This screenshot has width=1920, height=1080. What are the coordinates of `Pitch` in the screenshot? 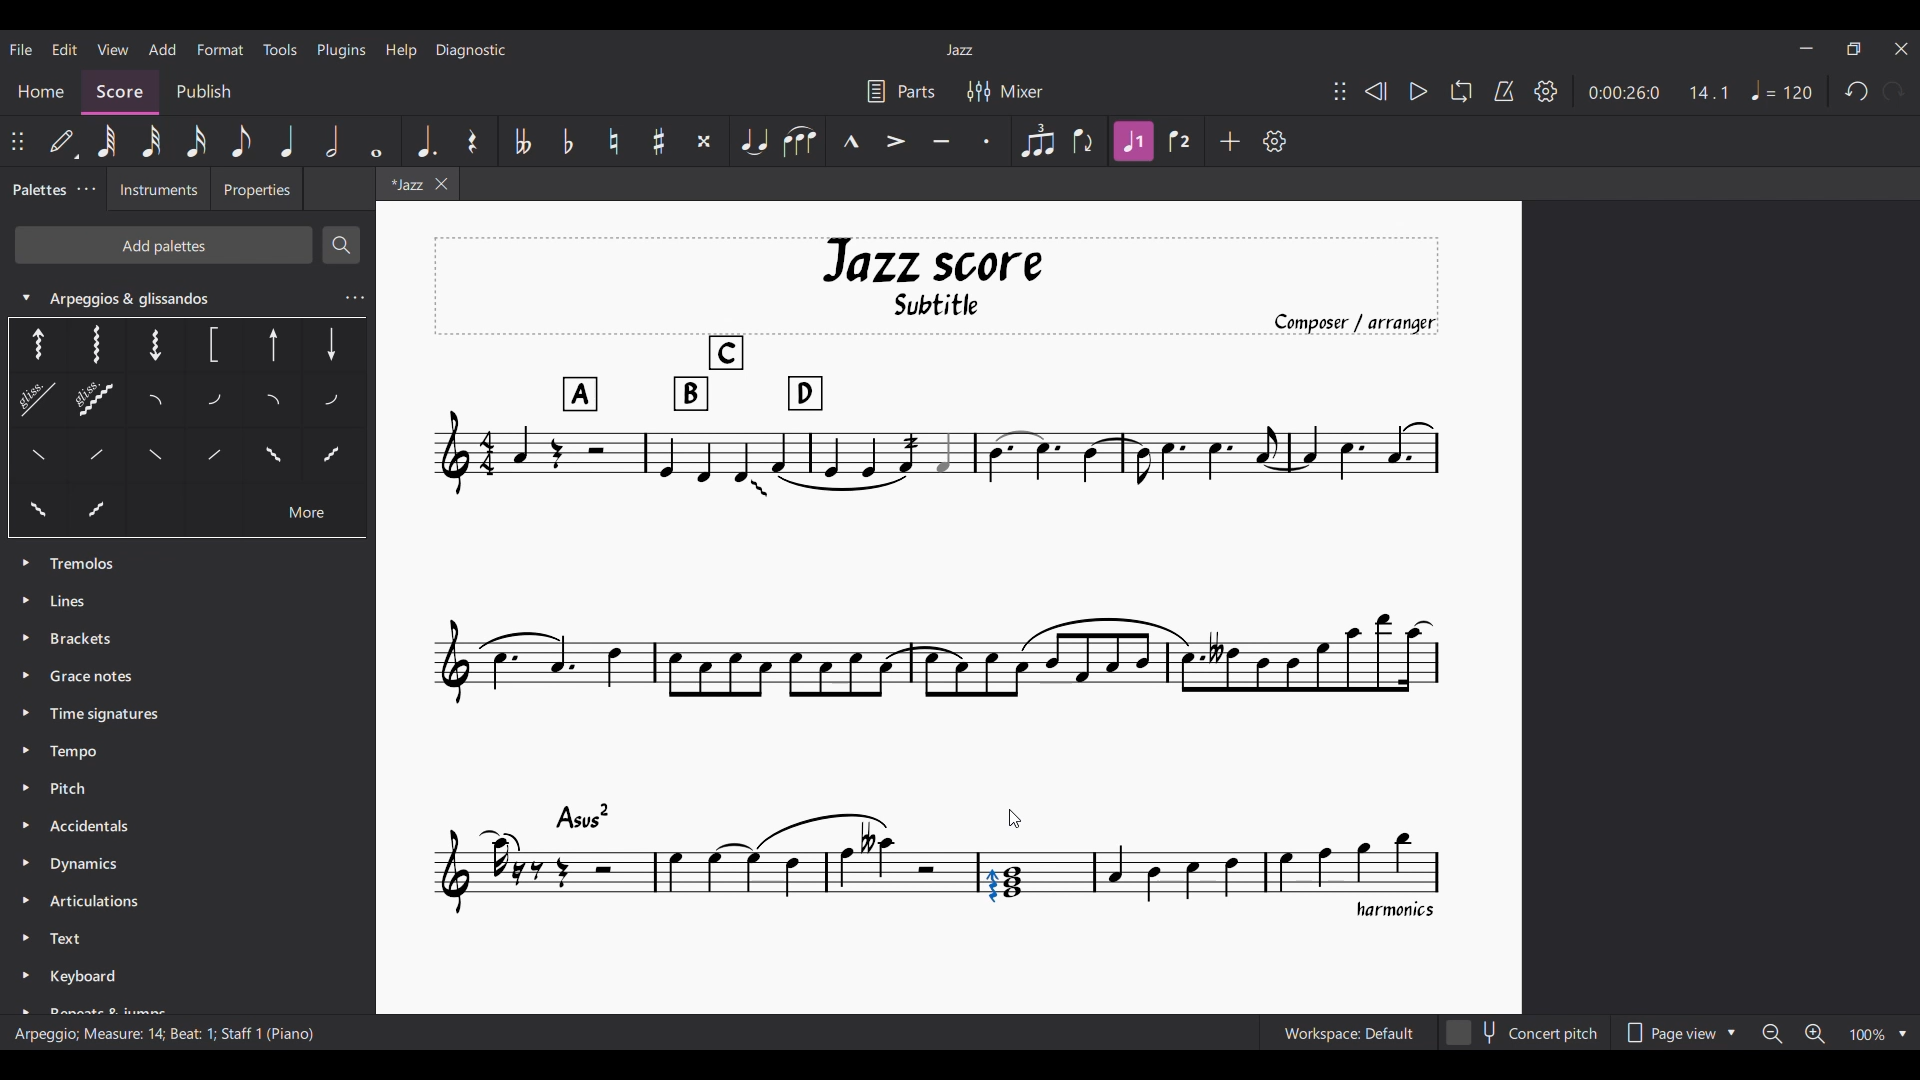 It's located at (78, 788).